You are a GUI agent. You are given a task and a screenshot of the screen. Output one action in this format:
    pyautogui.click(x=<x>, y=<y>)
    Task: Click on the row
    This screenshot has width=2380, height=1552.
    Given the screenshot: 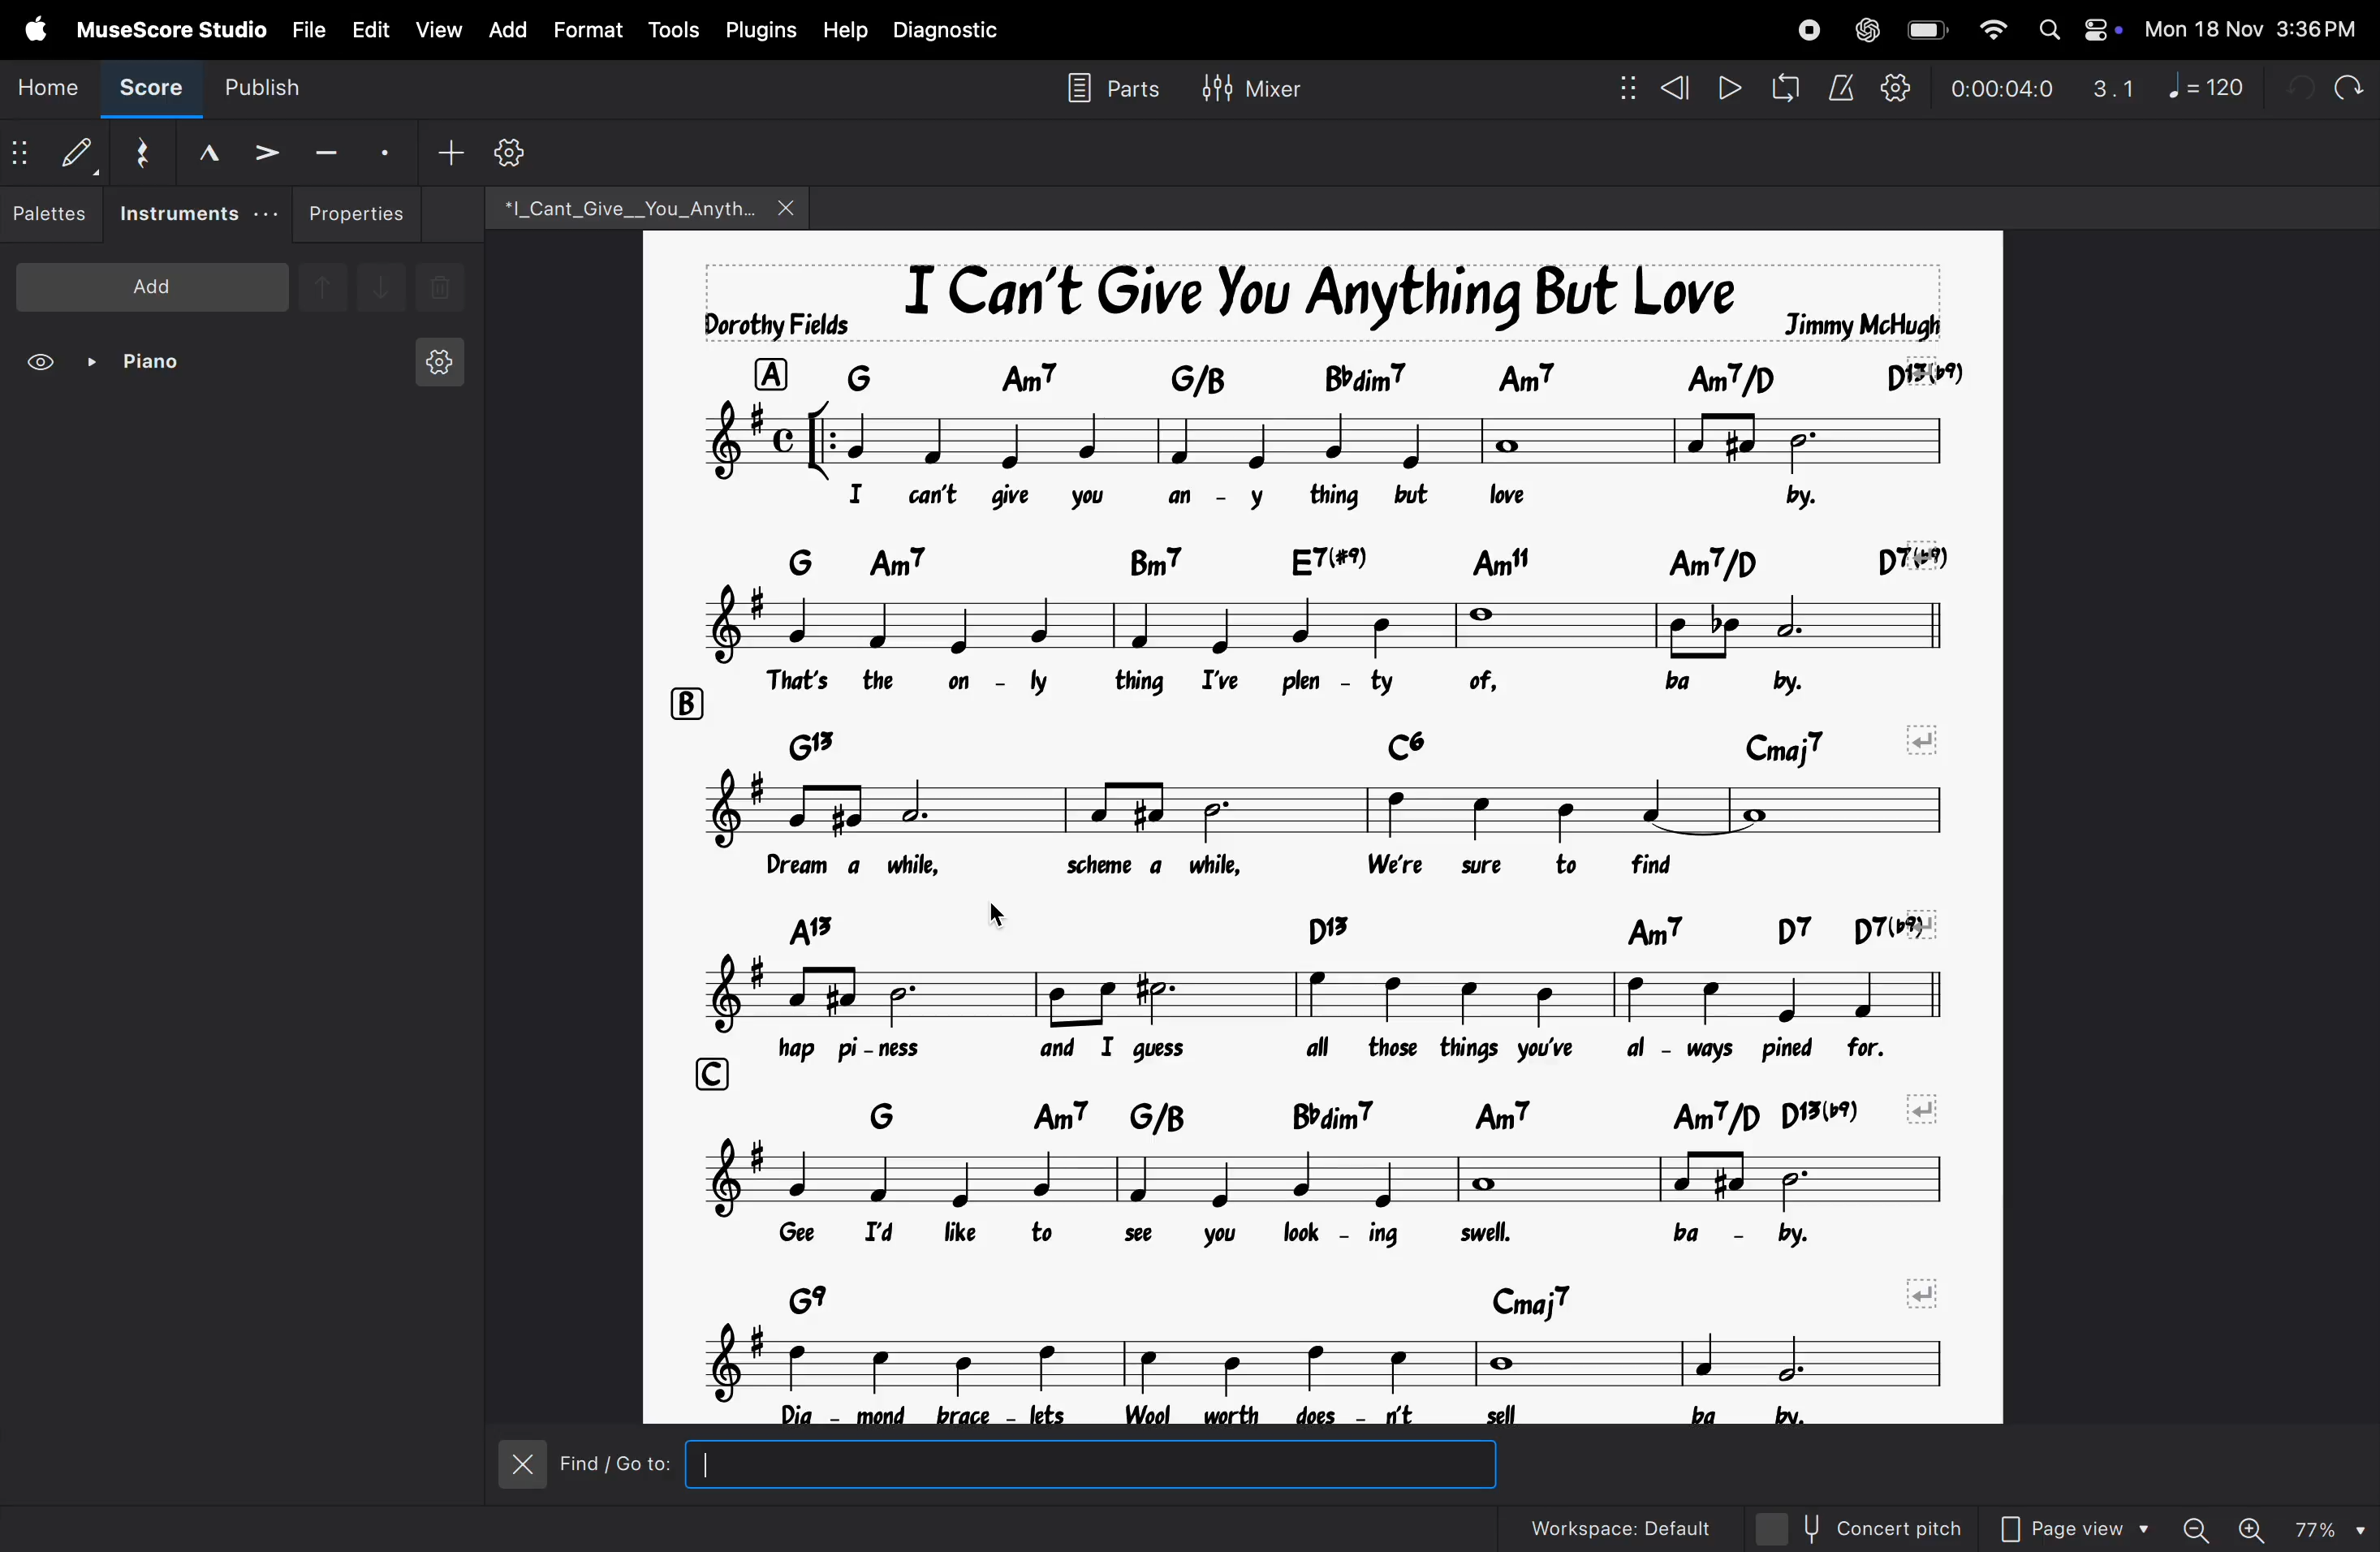 What is the action you would take?
    pyautogui.click(x=685, y=702)
    